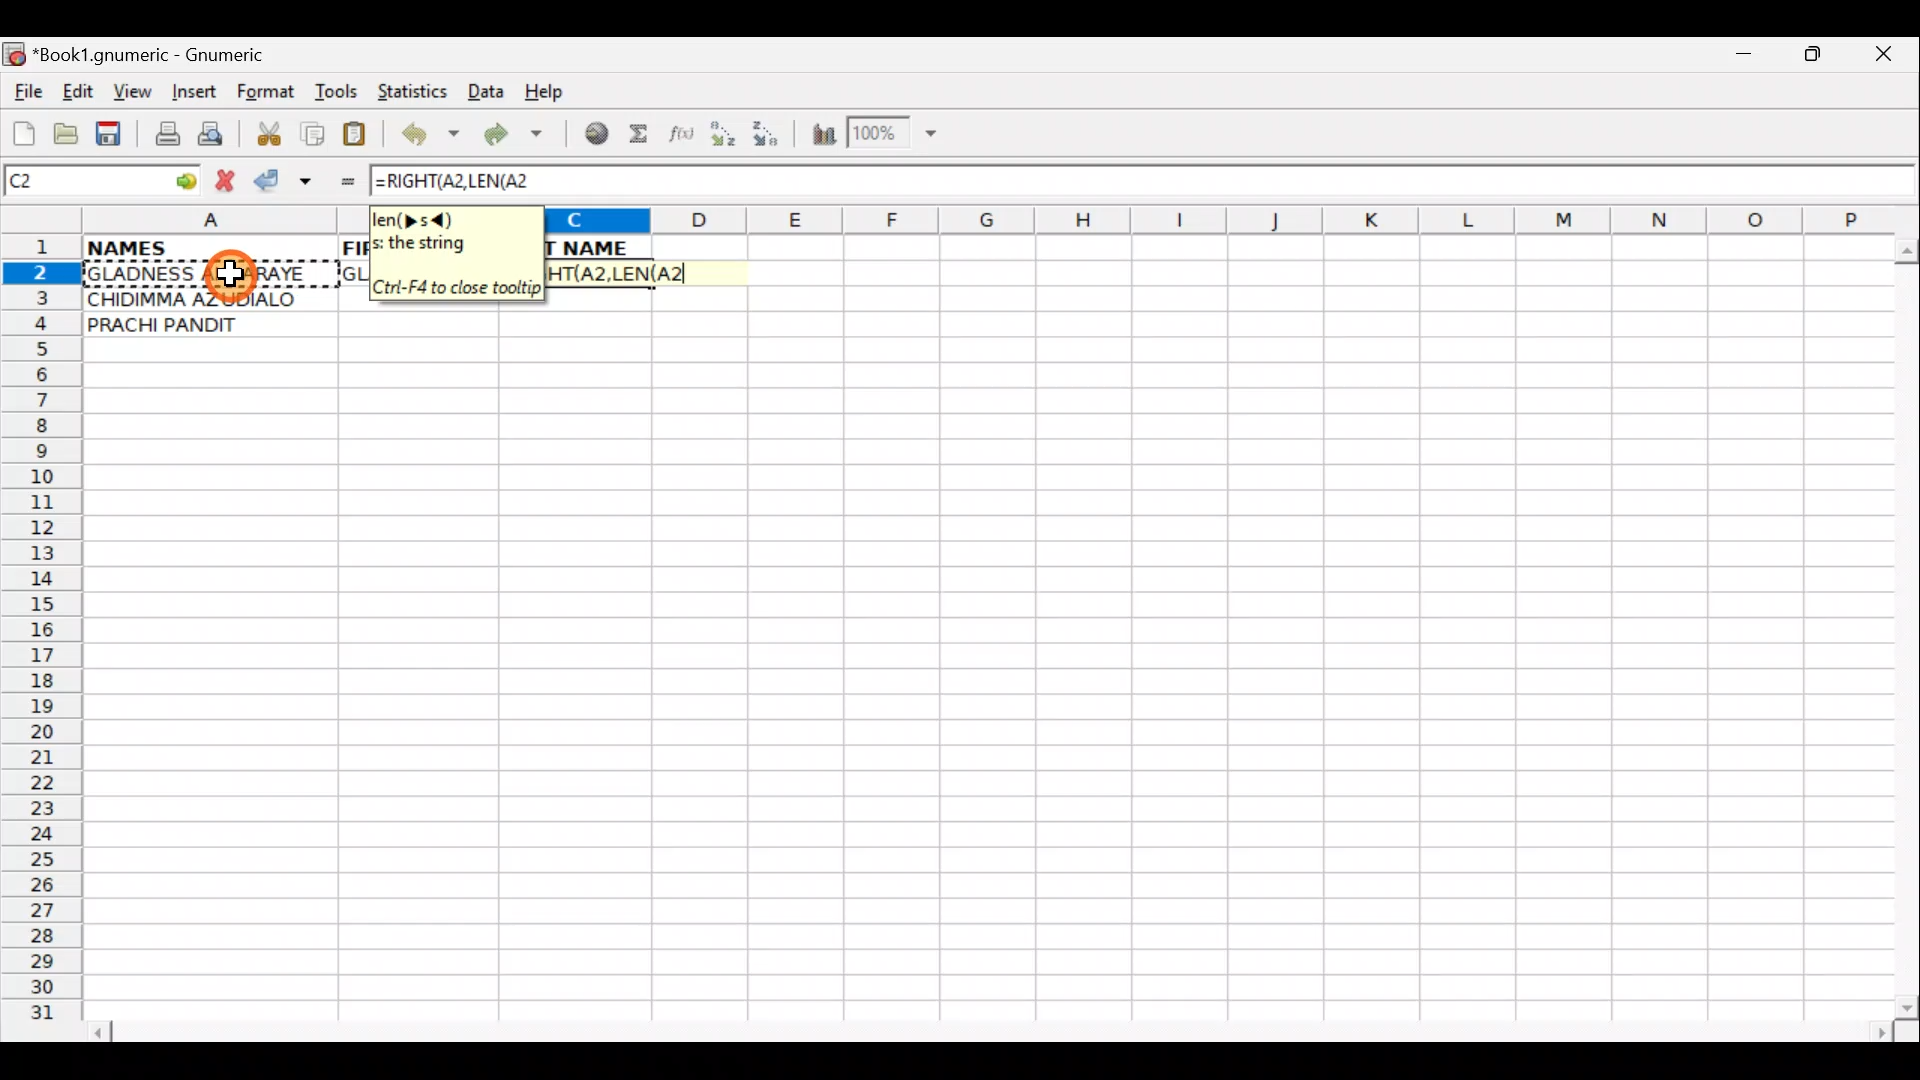 This screenshot has height=1080, width=1920. Describe the element at coordinates (545, 92) in the screenshot. I see `Help` at that location.